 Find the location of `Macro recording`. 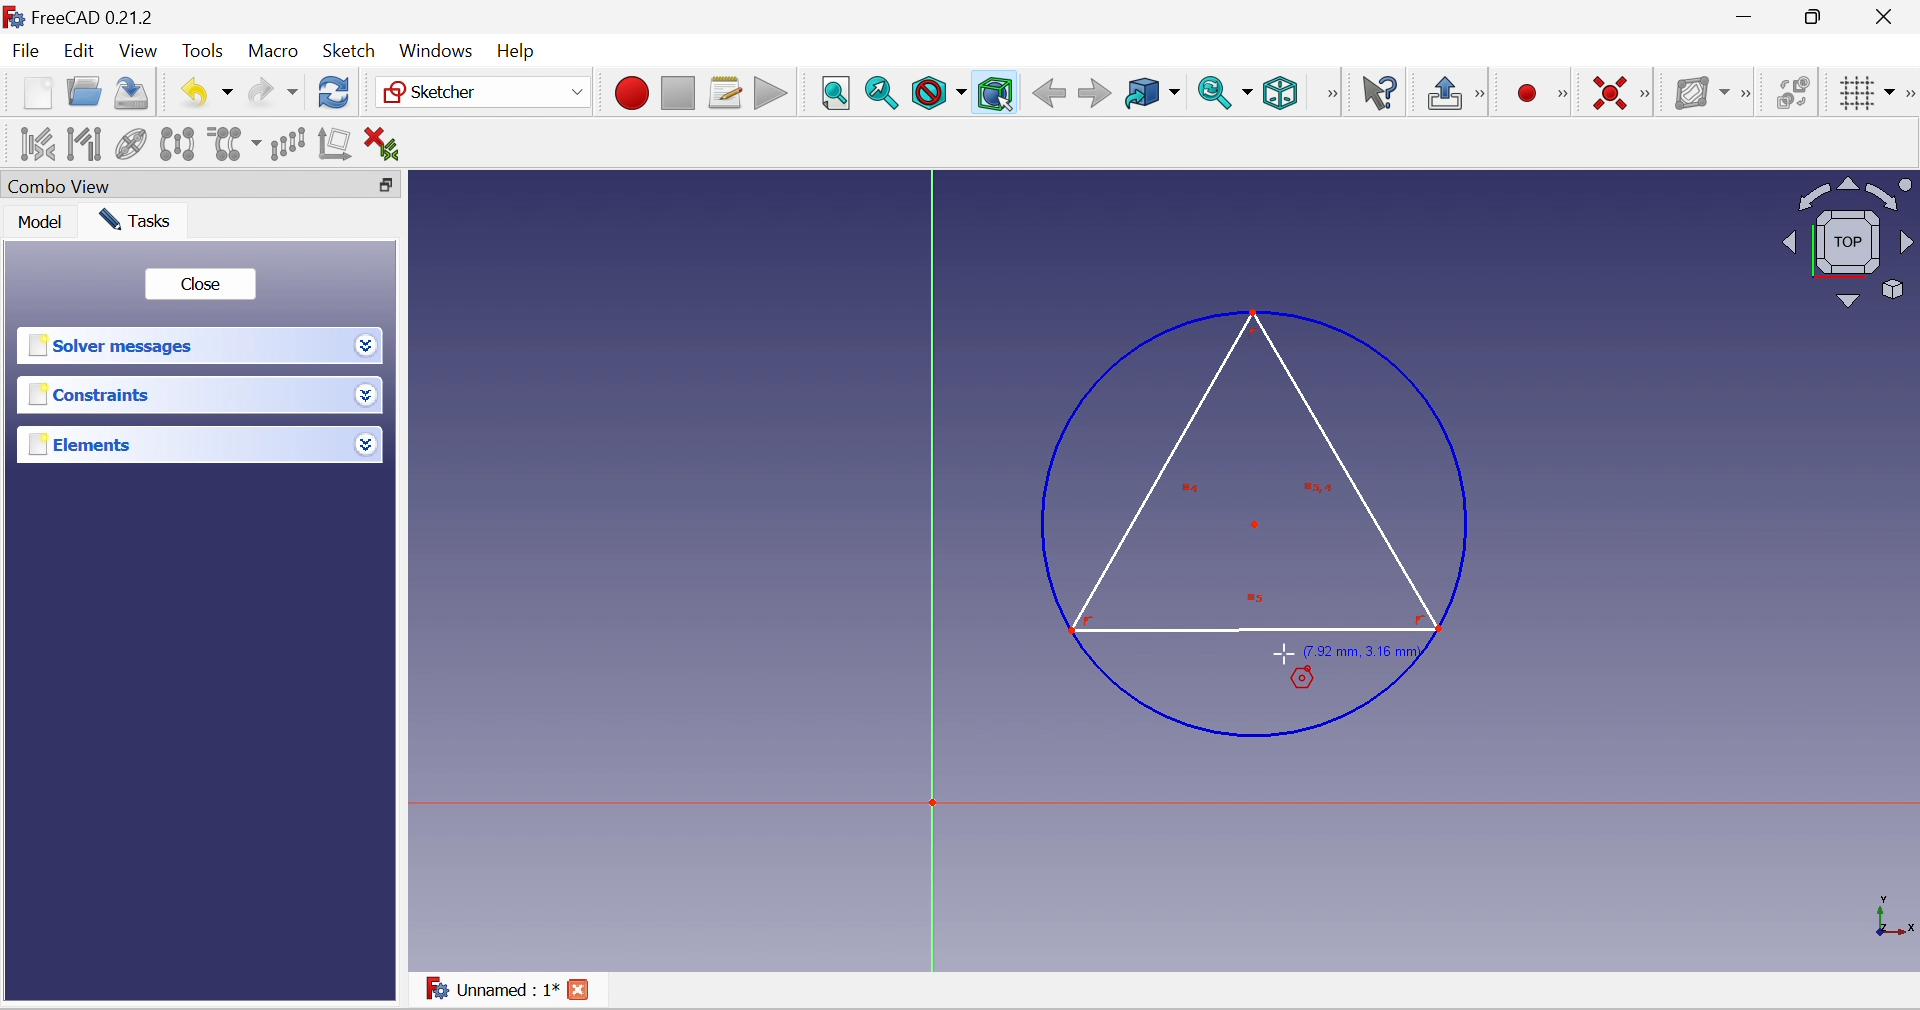

Macro recording is located at coordinates (630, 91).